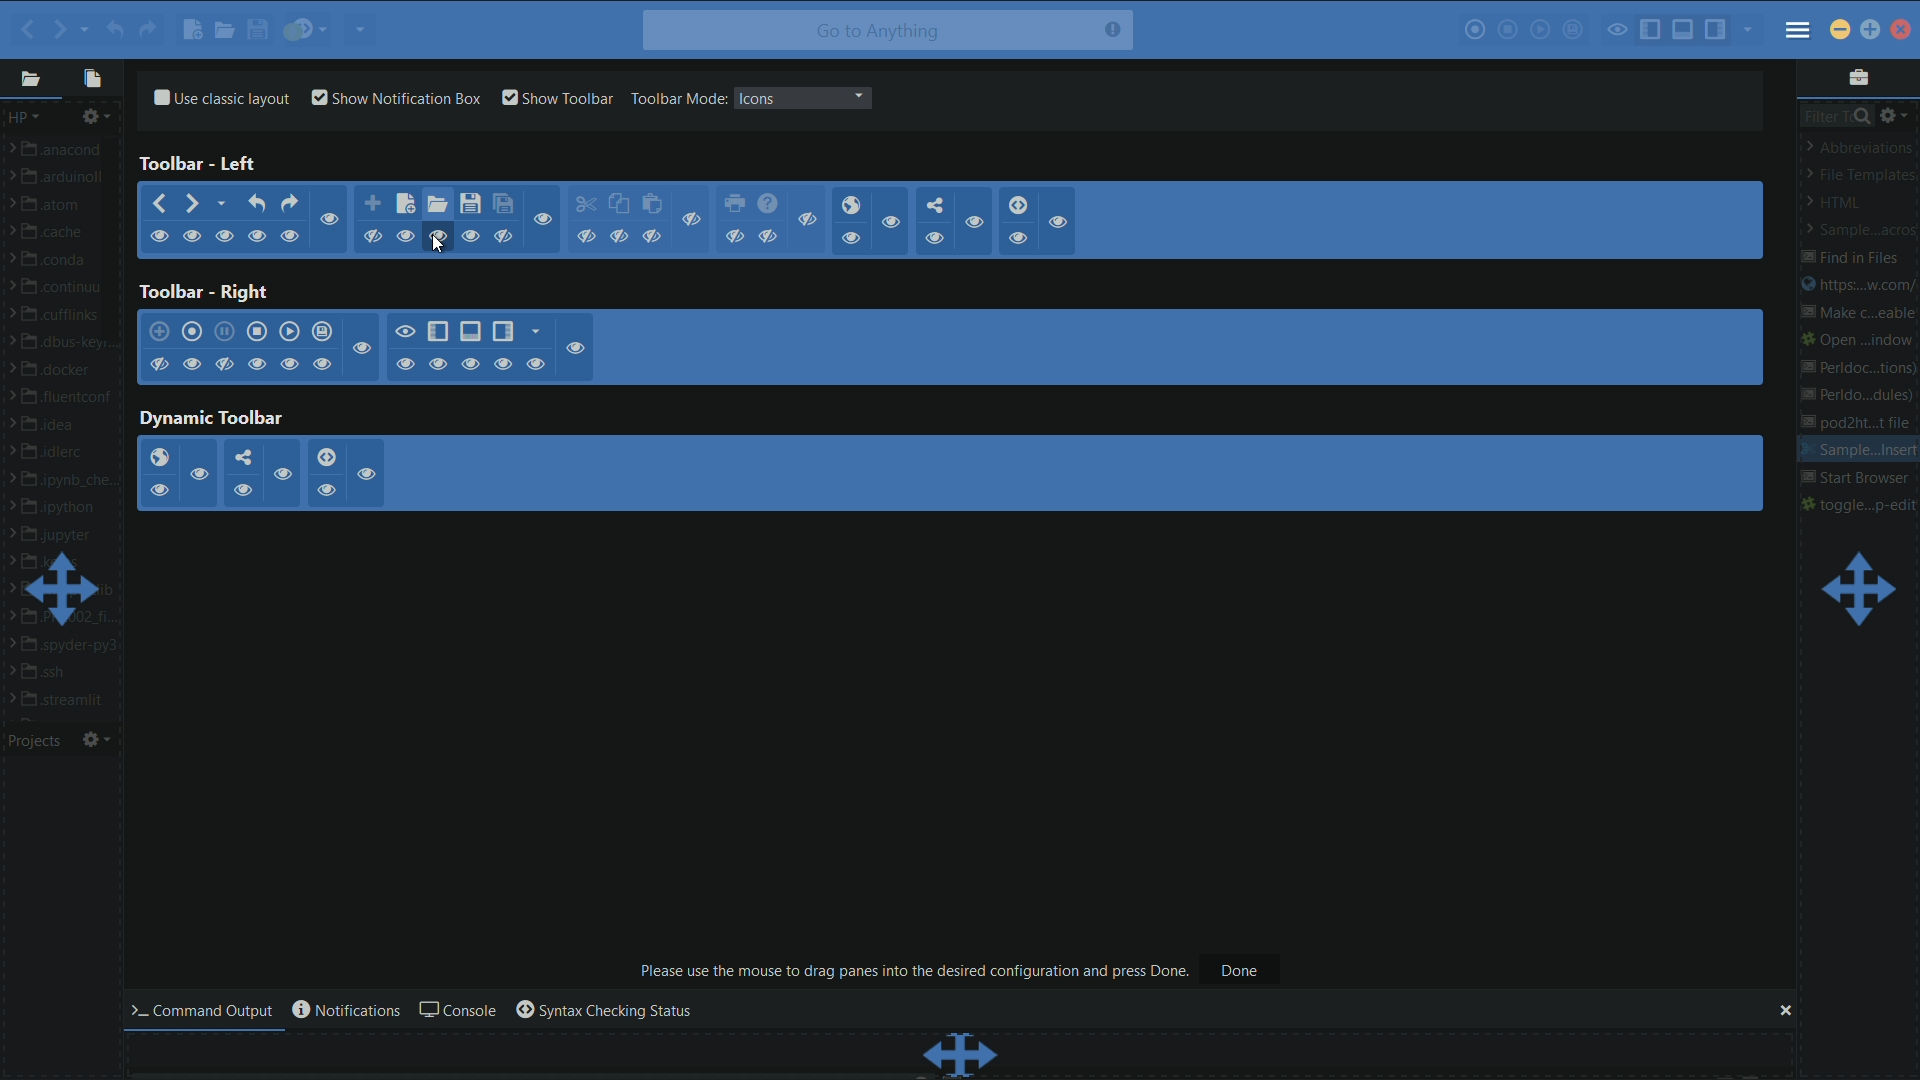  What do you see at coordinates (259, 236) in the screenshot?
I see `show/hide` at bounding box center [259, 236].